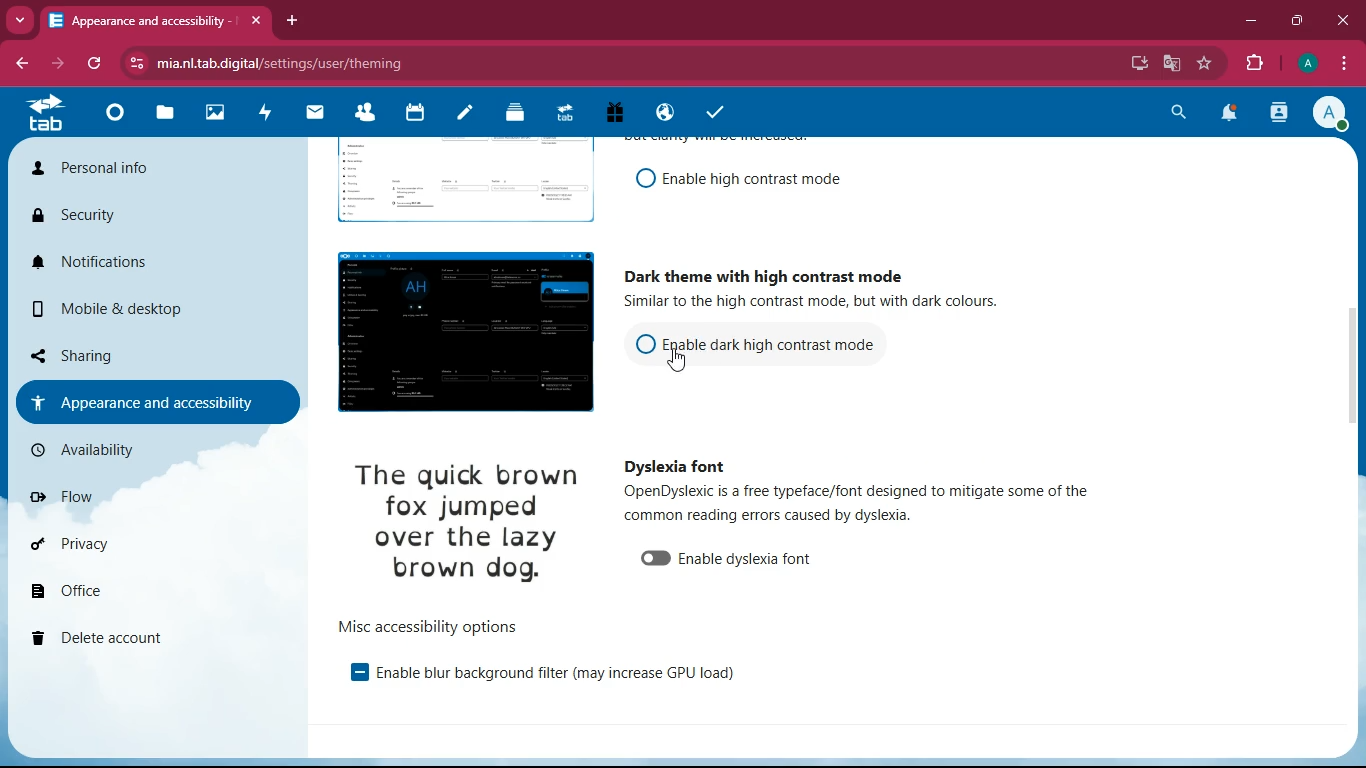  Describe the element at coordinates (167, 115) in the screenshot. I see `files` at that location.